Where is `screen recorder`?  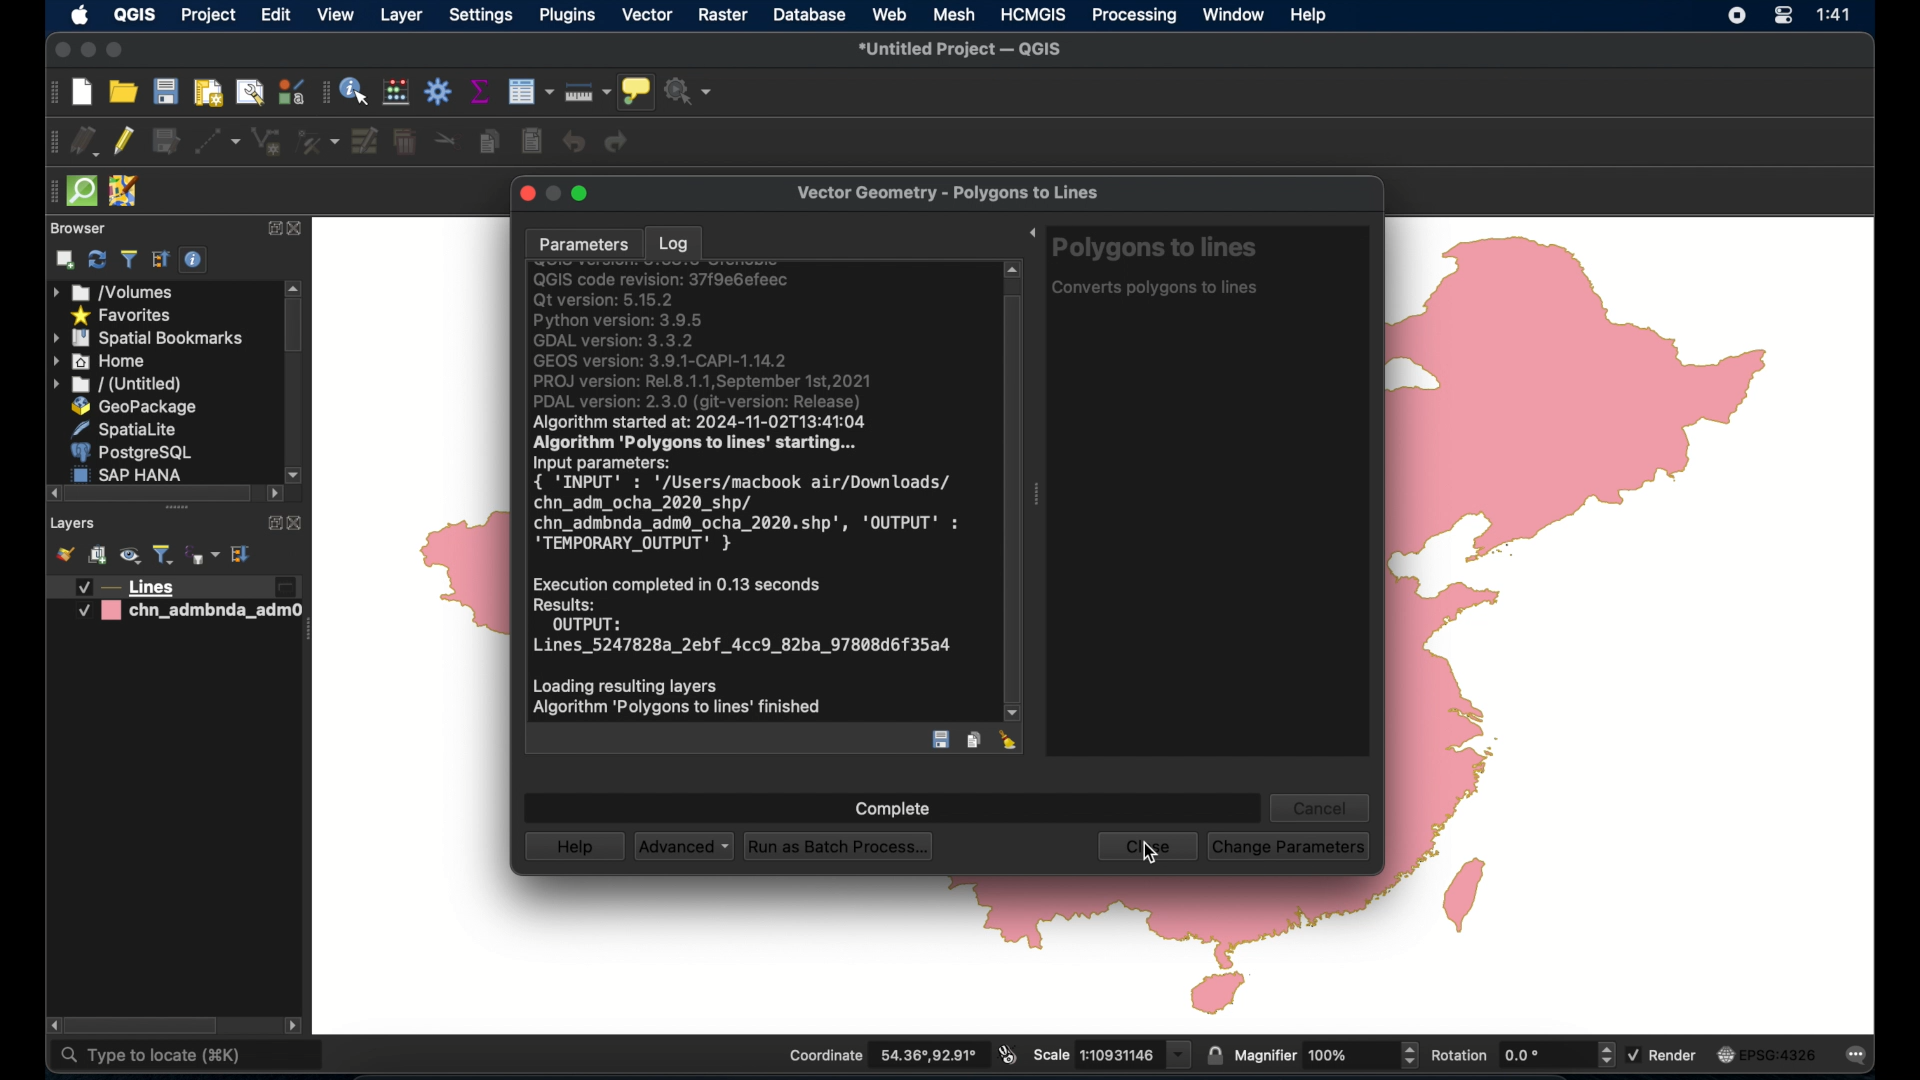
screen recorder is located at coordinates (1736, 17).